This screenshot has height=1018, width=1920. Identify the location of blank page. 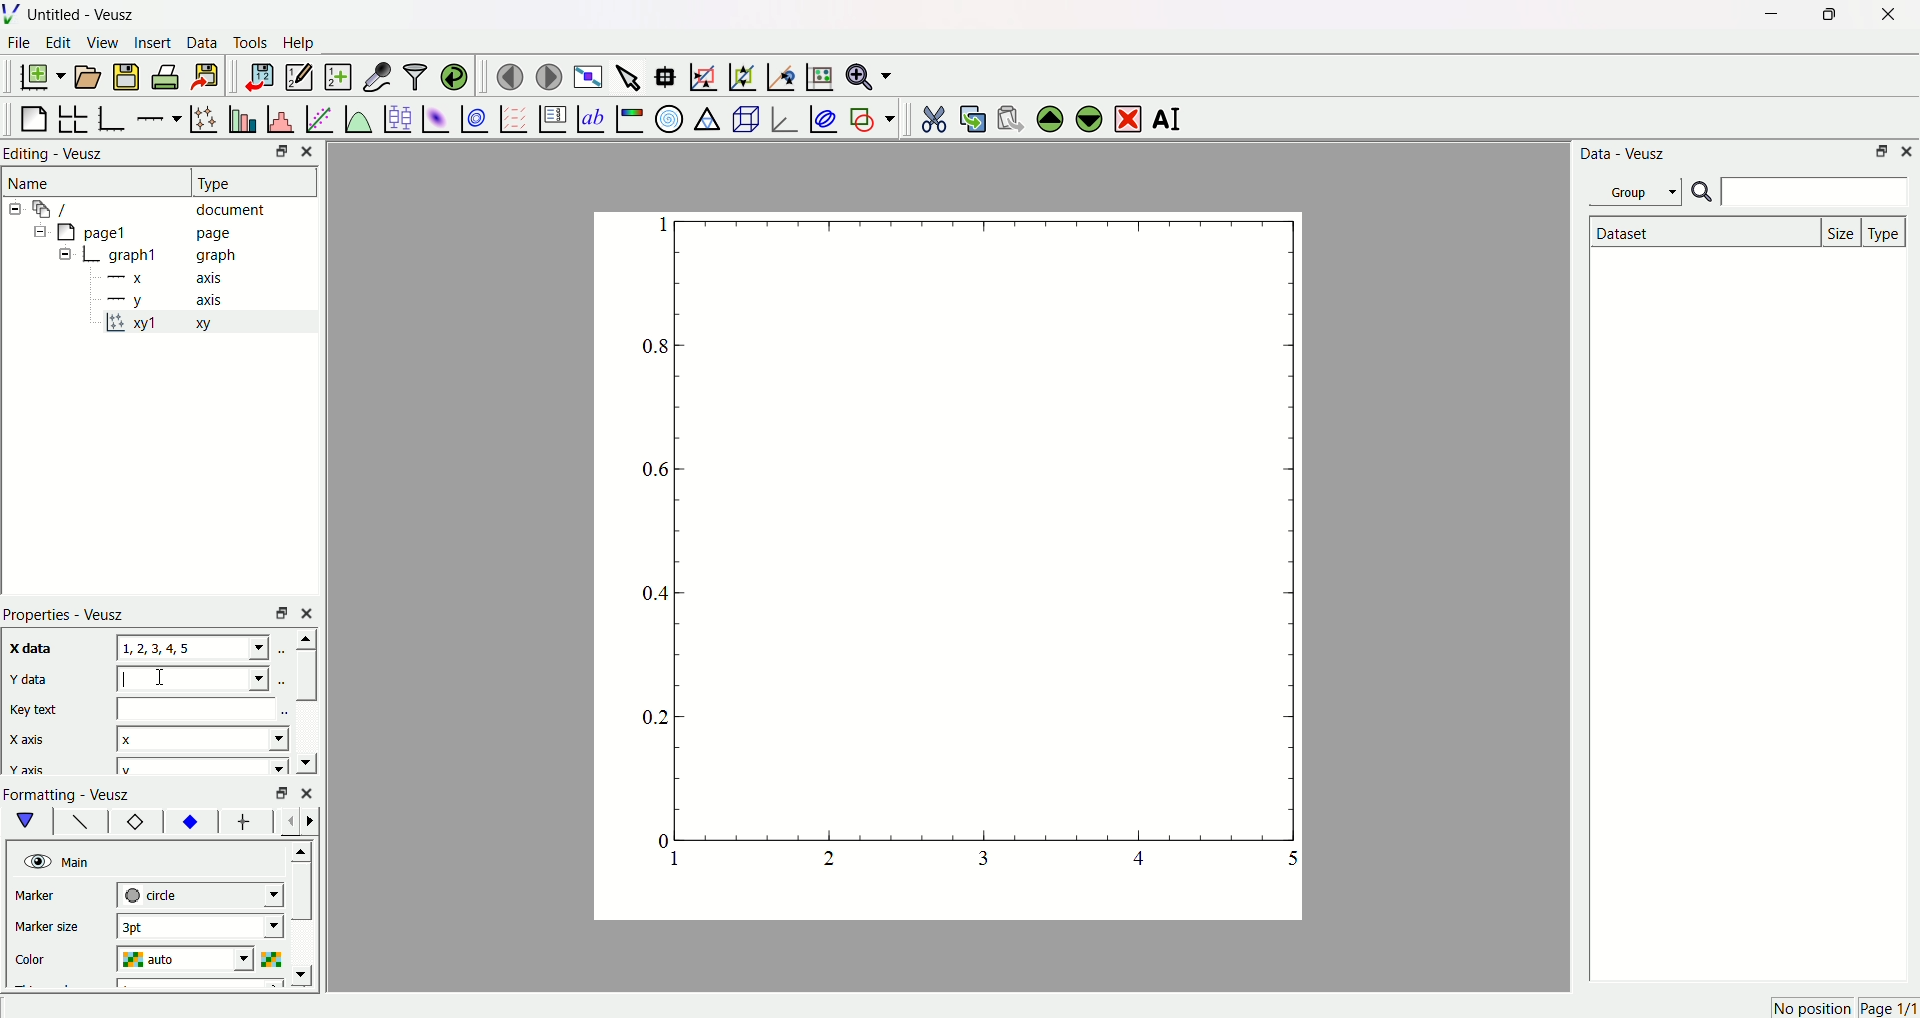
(35, 114).